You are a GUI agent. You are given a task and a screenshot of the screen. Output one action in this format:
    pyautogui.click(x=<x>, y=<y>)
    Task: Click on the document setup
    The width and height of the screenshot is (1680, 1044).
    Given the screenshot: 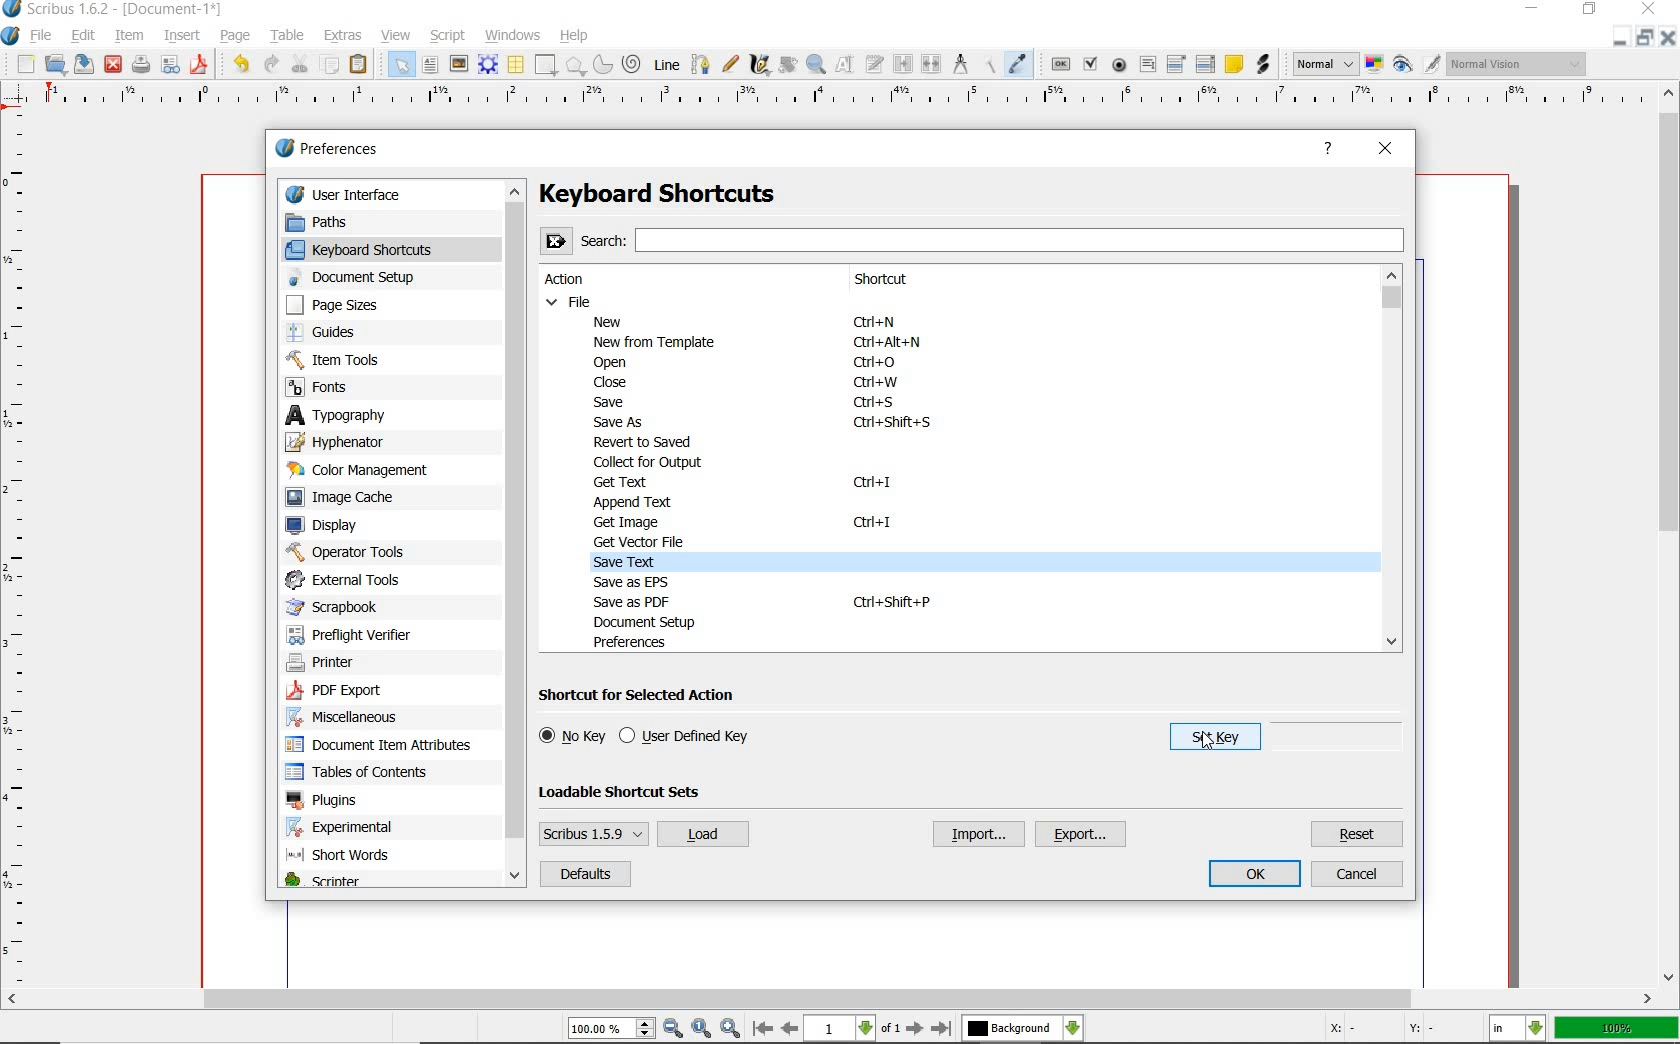 What is the action you would take?
    pyautogui.click(x=366, y=277)
    